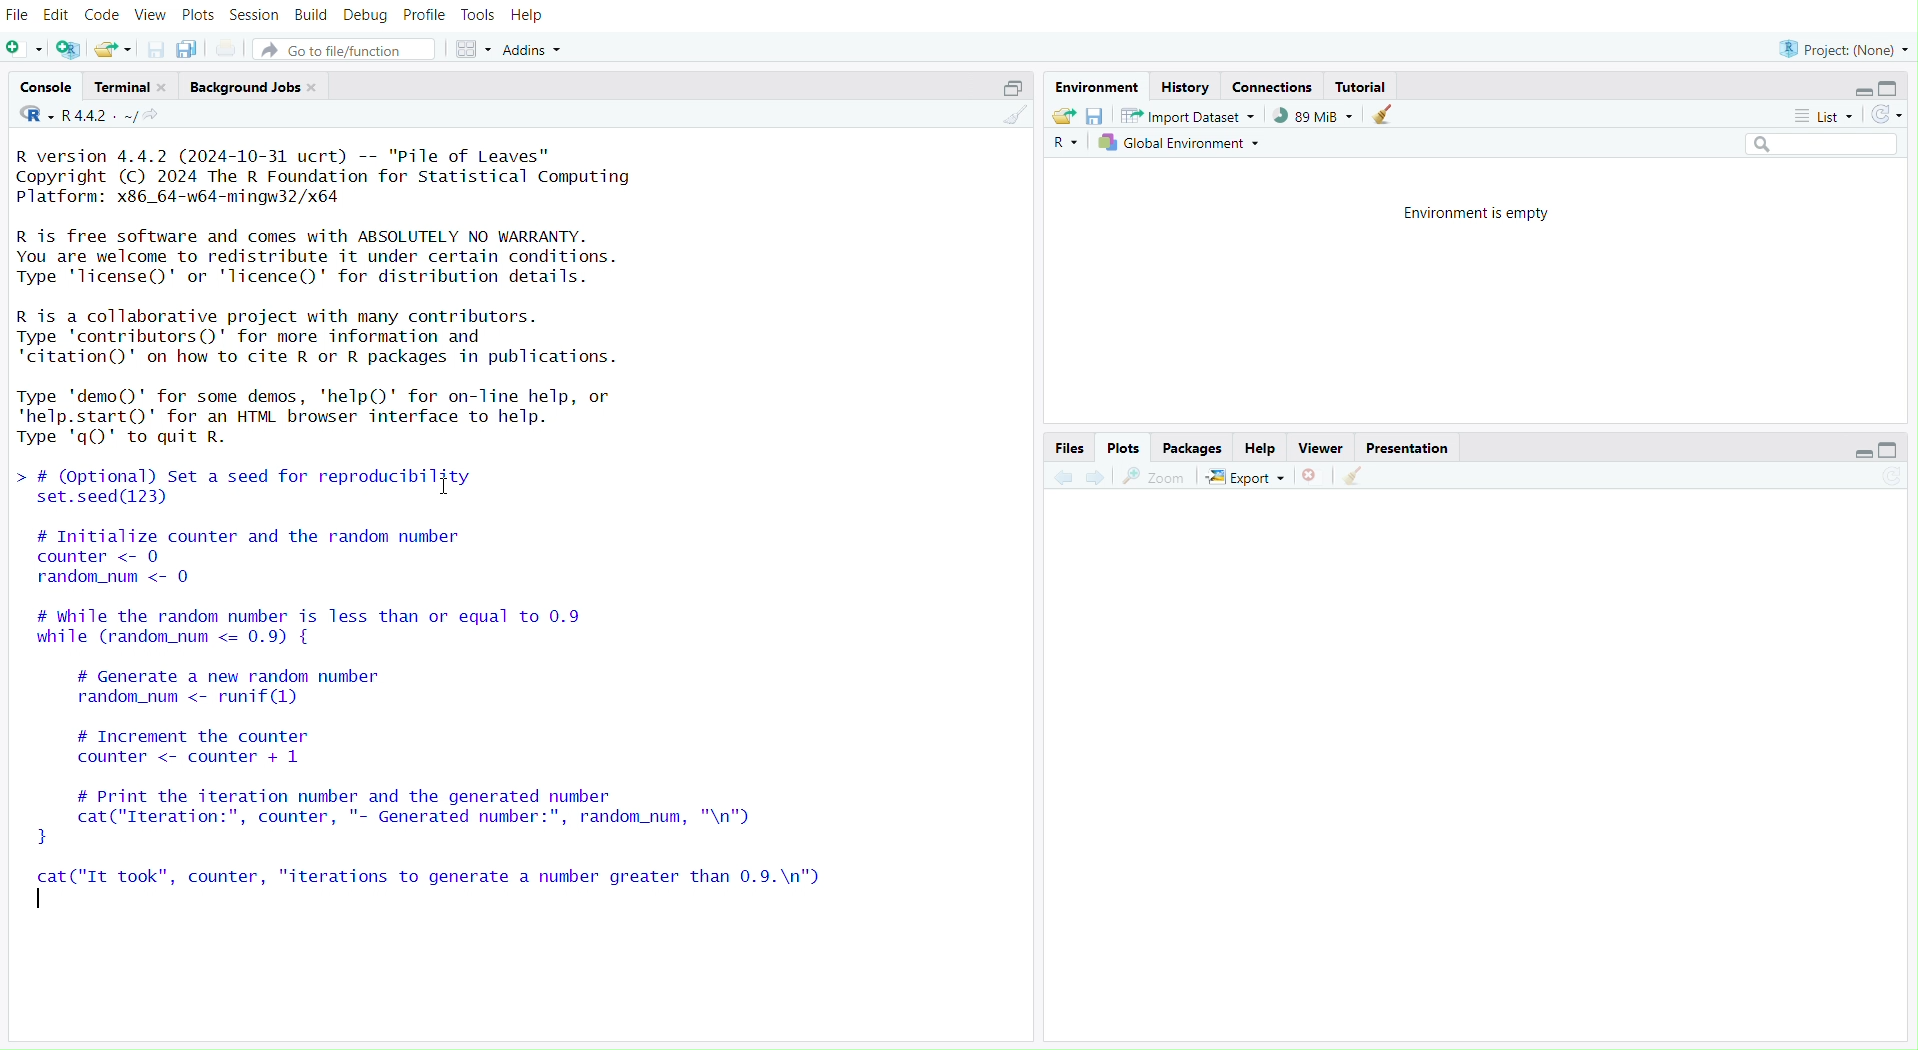 This screenshot has height=1050, width=1918. I want to click on Presentation, so click(1411, 447).